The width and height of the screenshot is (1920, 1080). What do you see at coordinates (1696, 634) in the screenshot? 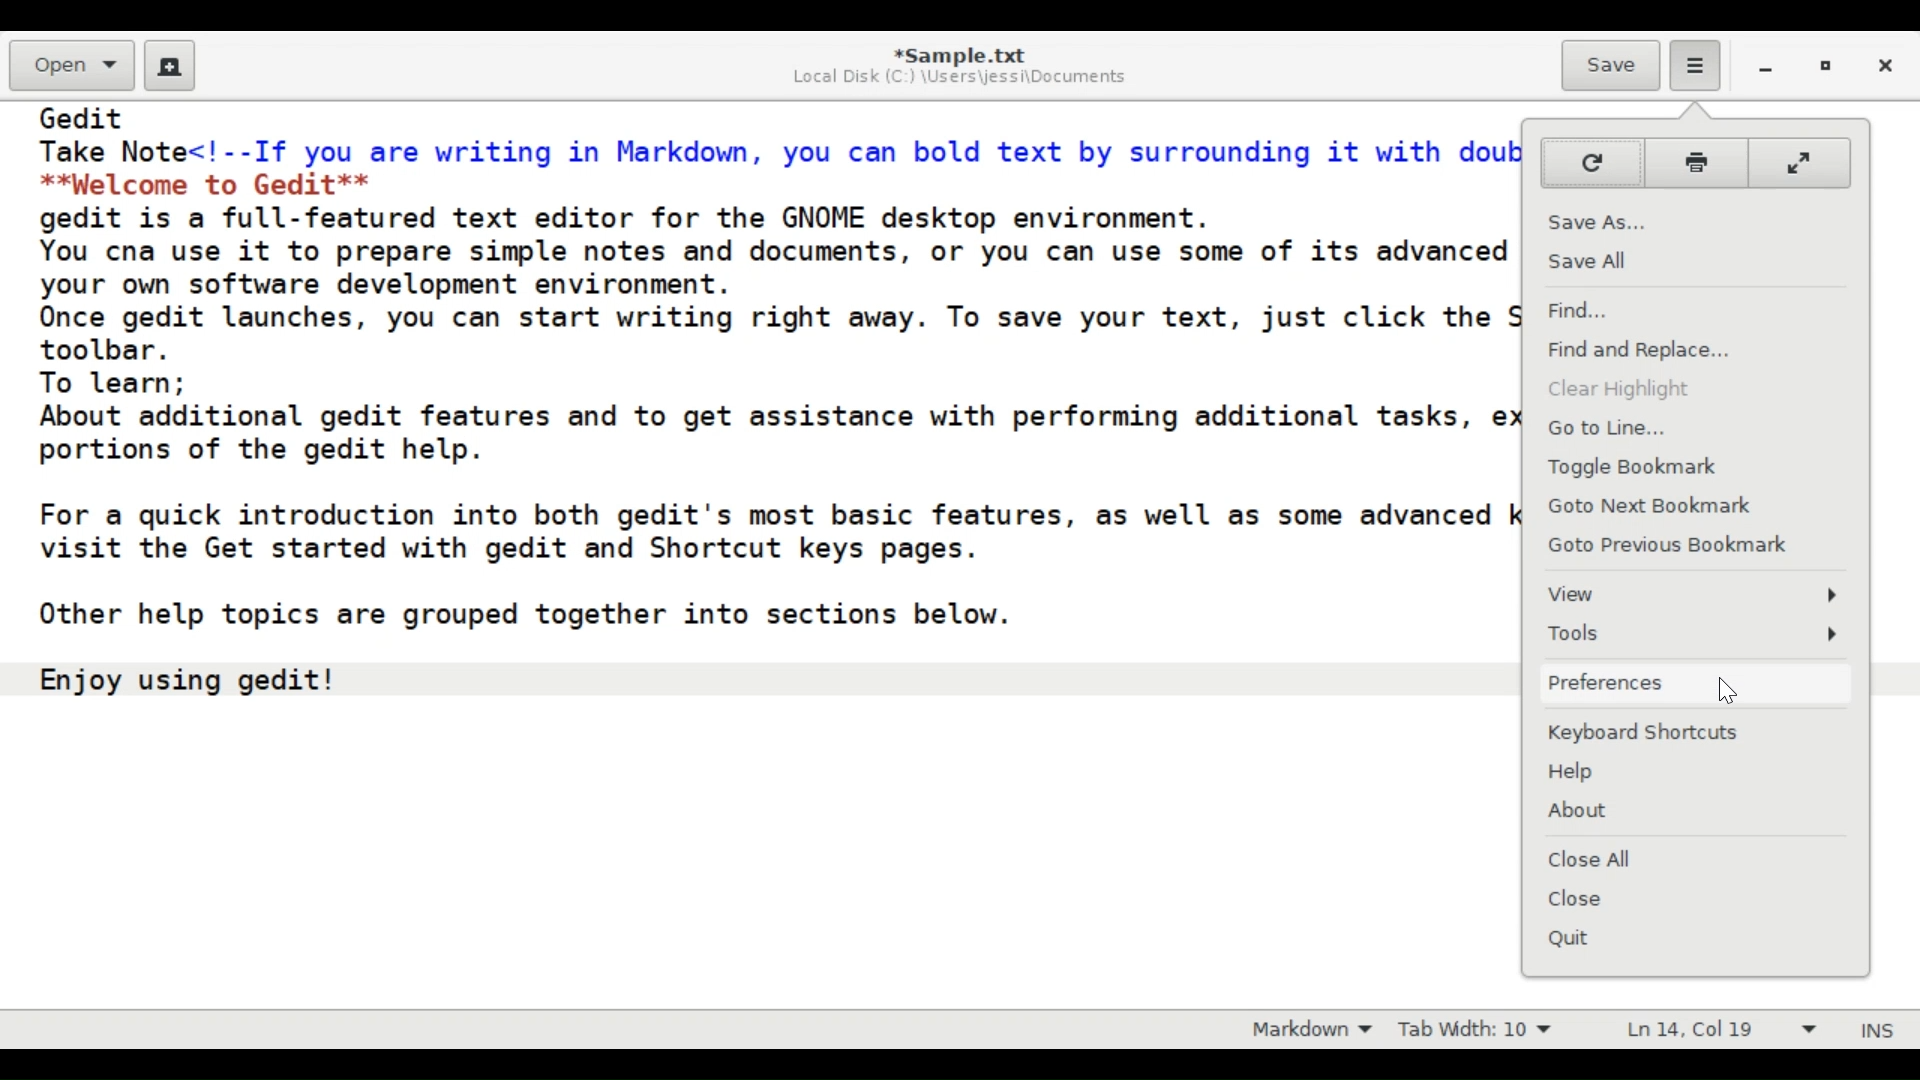
I see `Tools` at bounding box center [1696, 634].